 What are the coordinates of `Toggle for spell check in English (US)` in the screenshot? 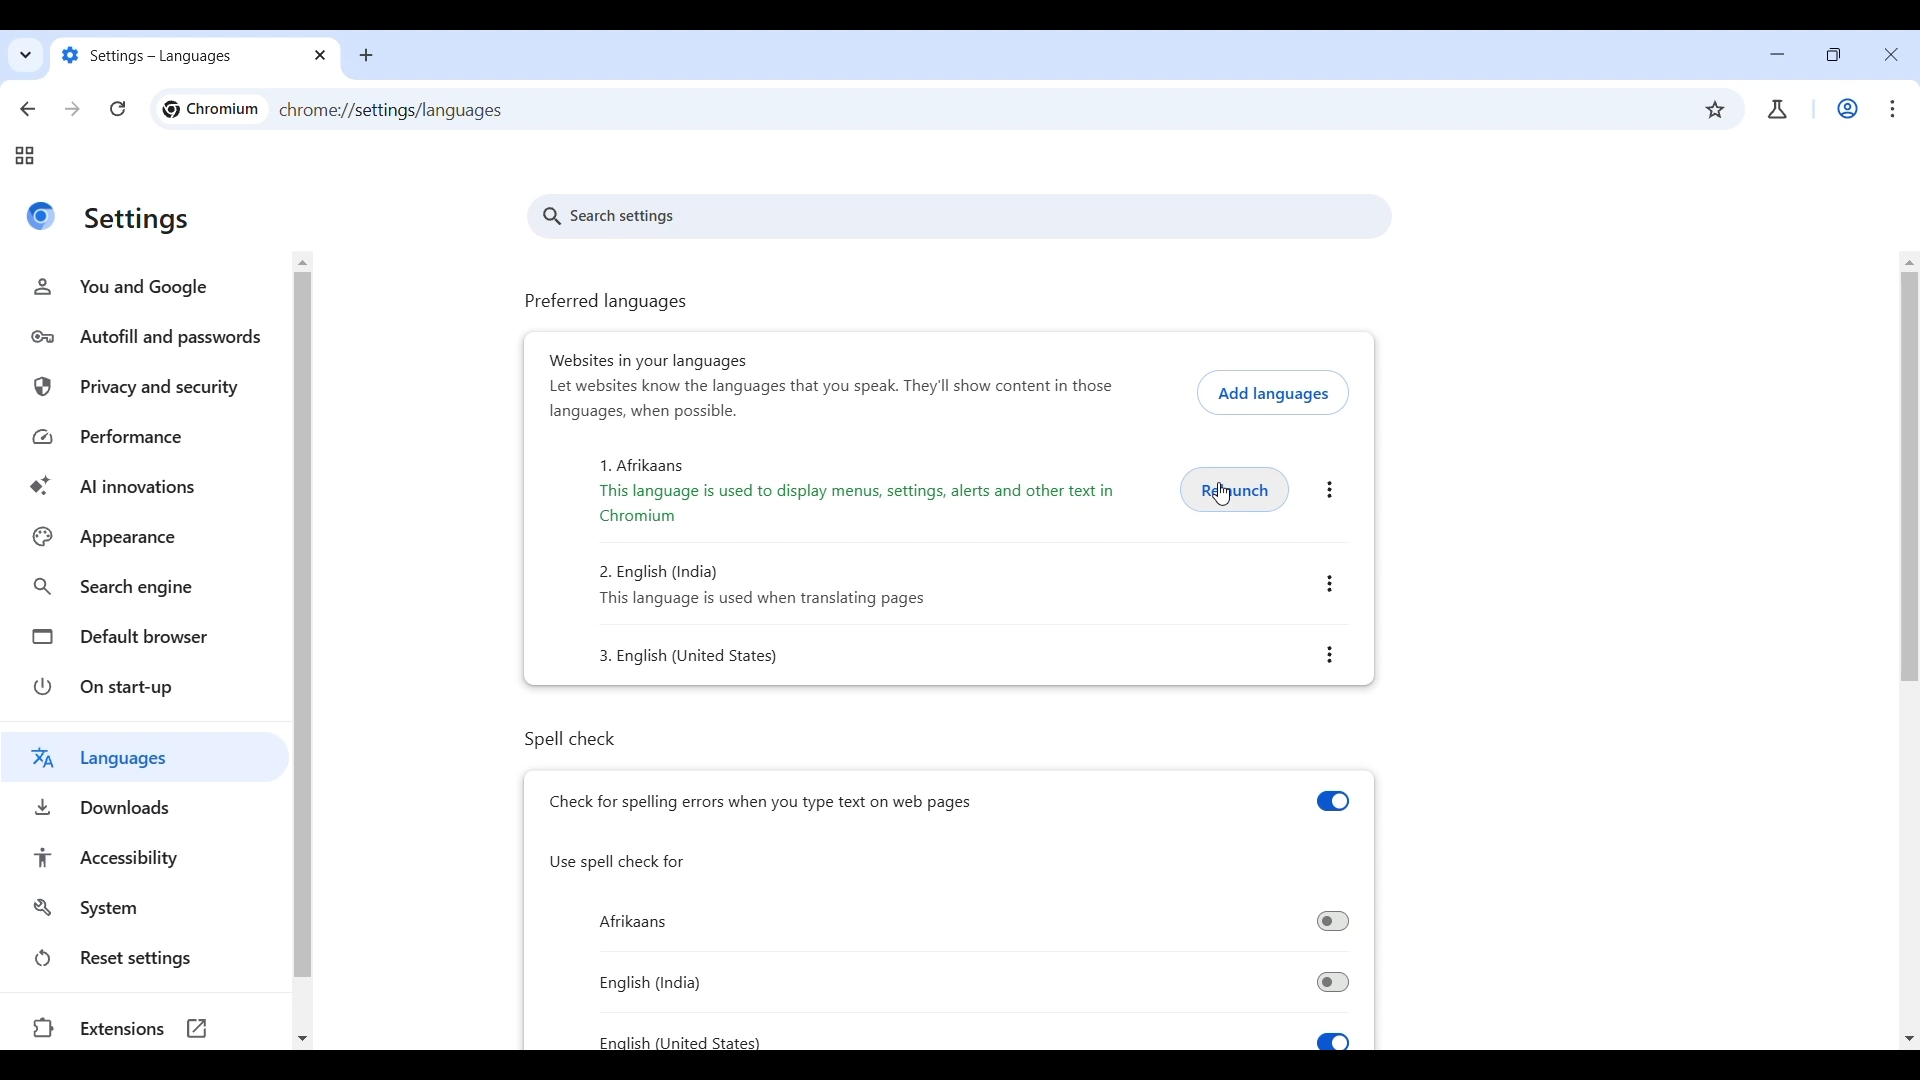 It's located at (986, 1035).